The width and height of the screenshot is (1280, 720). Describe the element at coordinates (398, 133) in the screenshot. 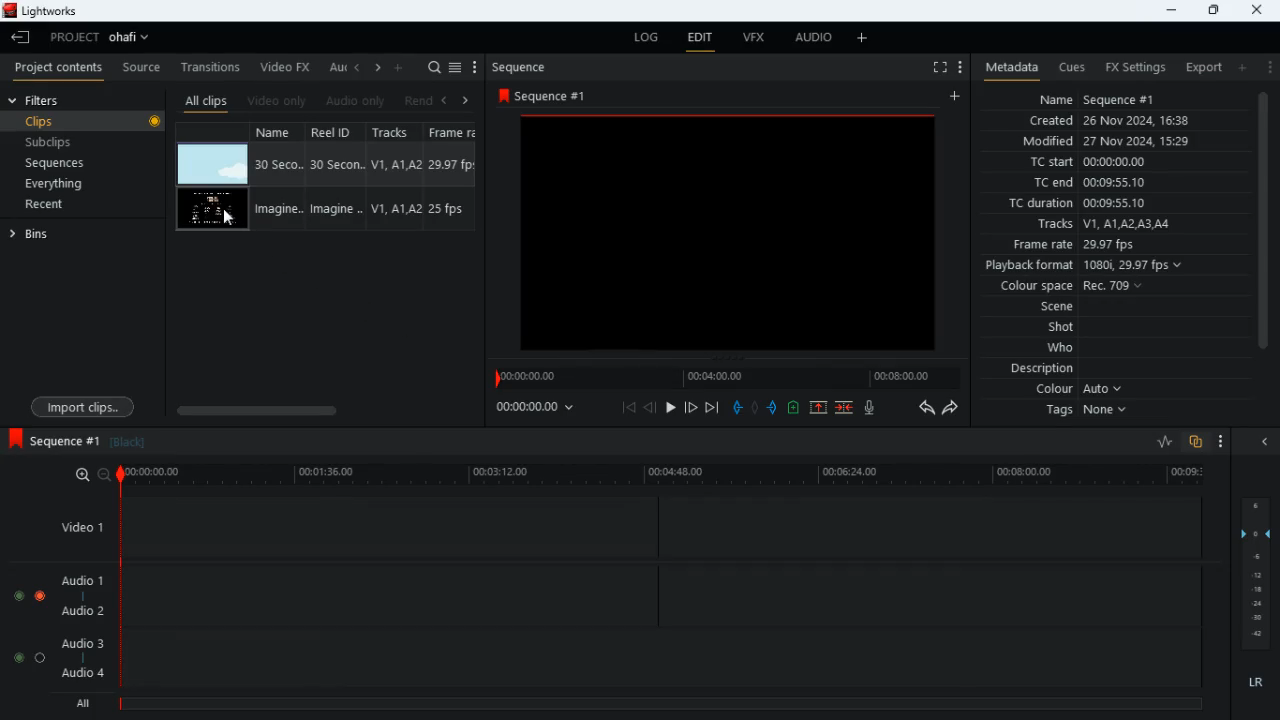

I see `tracks` at that location.